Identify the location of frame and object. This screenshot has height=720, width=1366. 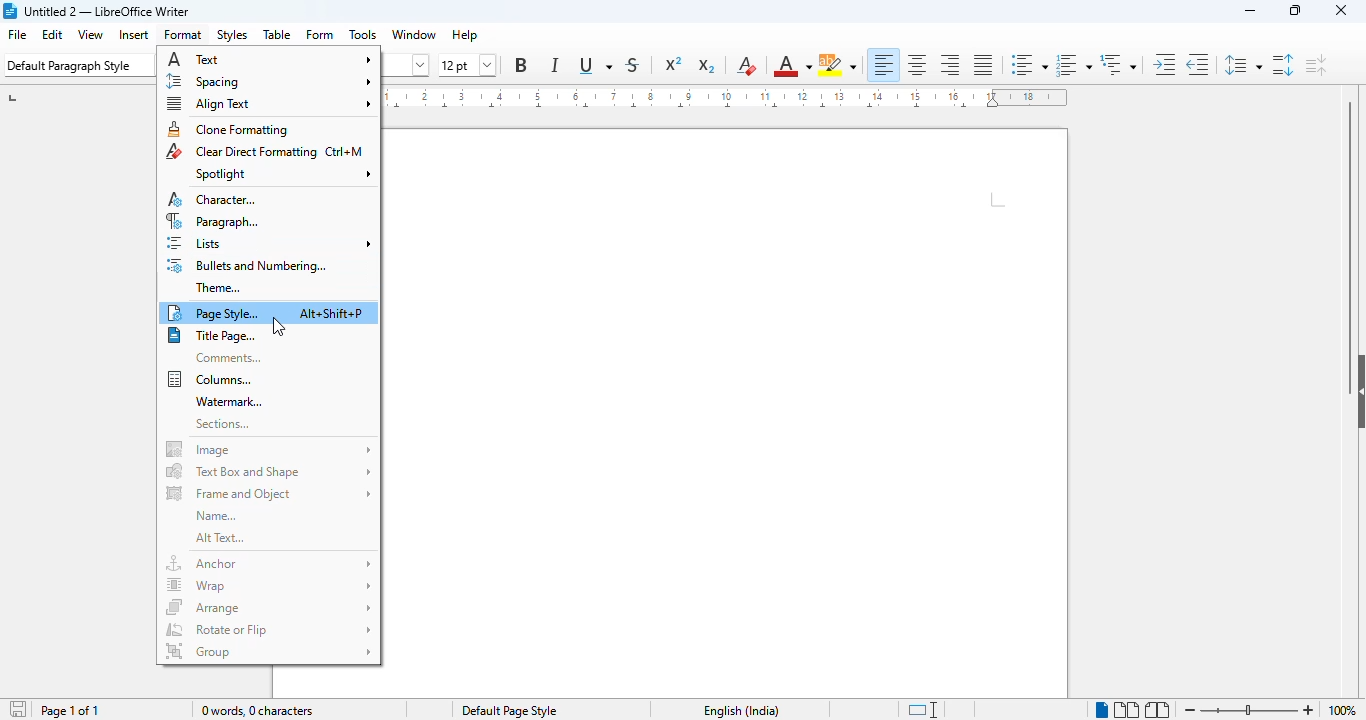
(269, 492).